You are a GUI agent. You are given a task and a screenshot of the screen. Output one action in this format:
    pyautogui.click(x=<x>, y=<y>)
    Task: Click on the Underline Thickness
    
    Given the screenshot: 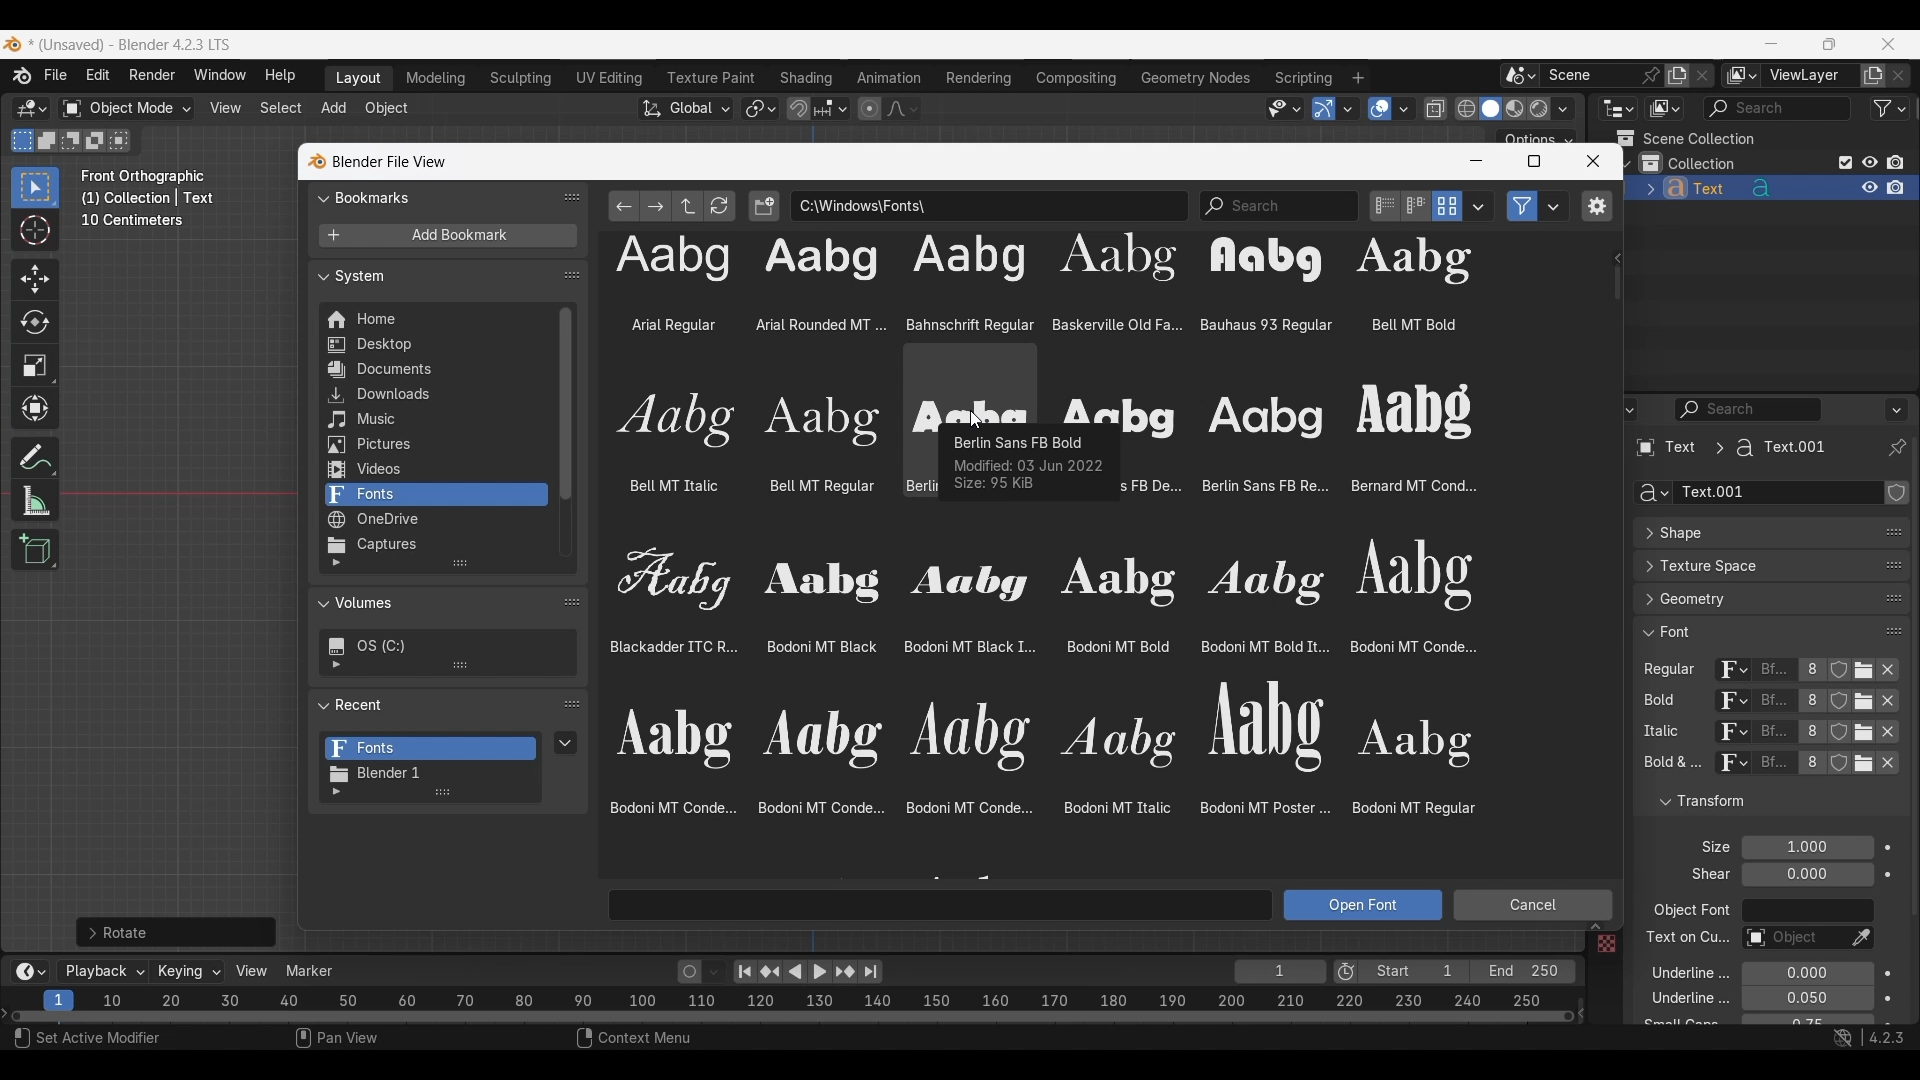 What is the action you would take?
    pyautogui.click(x=1806, y=999)
    